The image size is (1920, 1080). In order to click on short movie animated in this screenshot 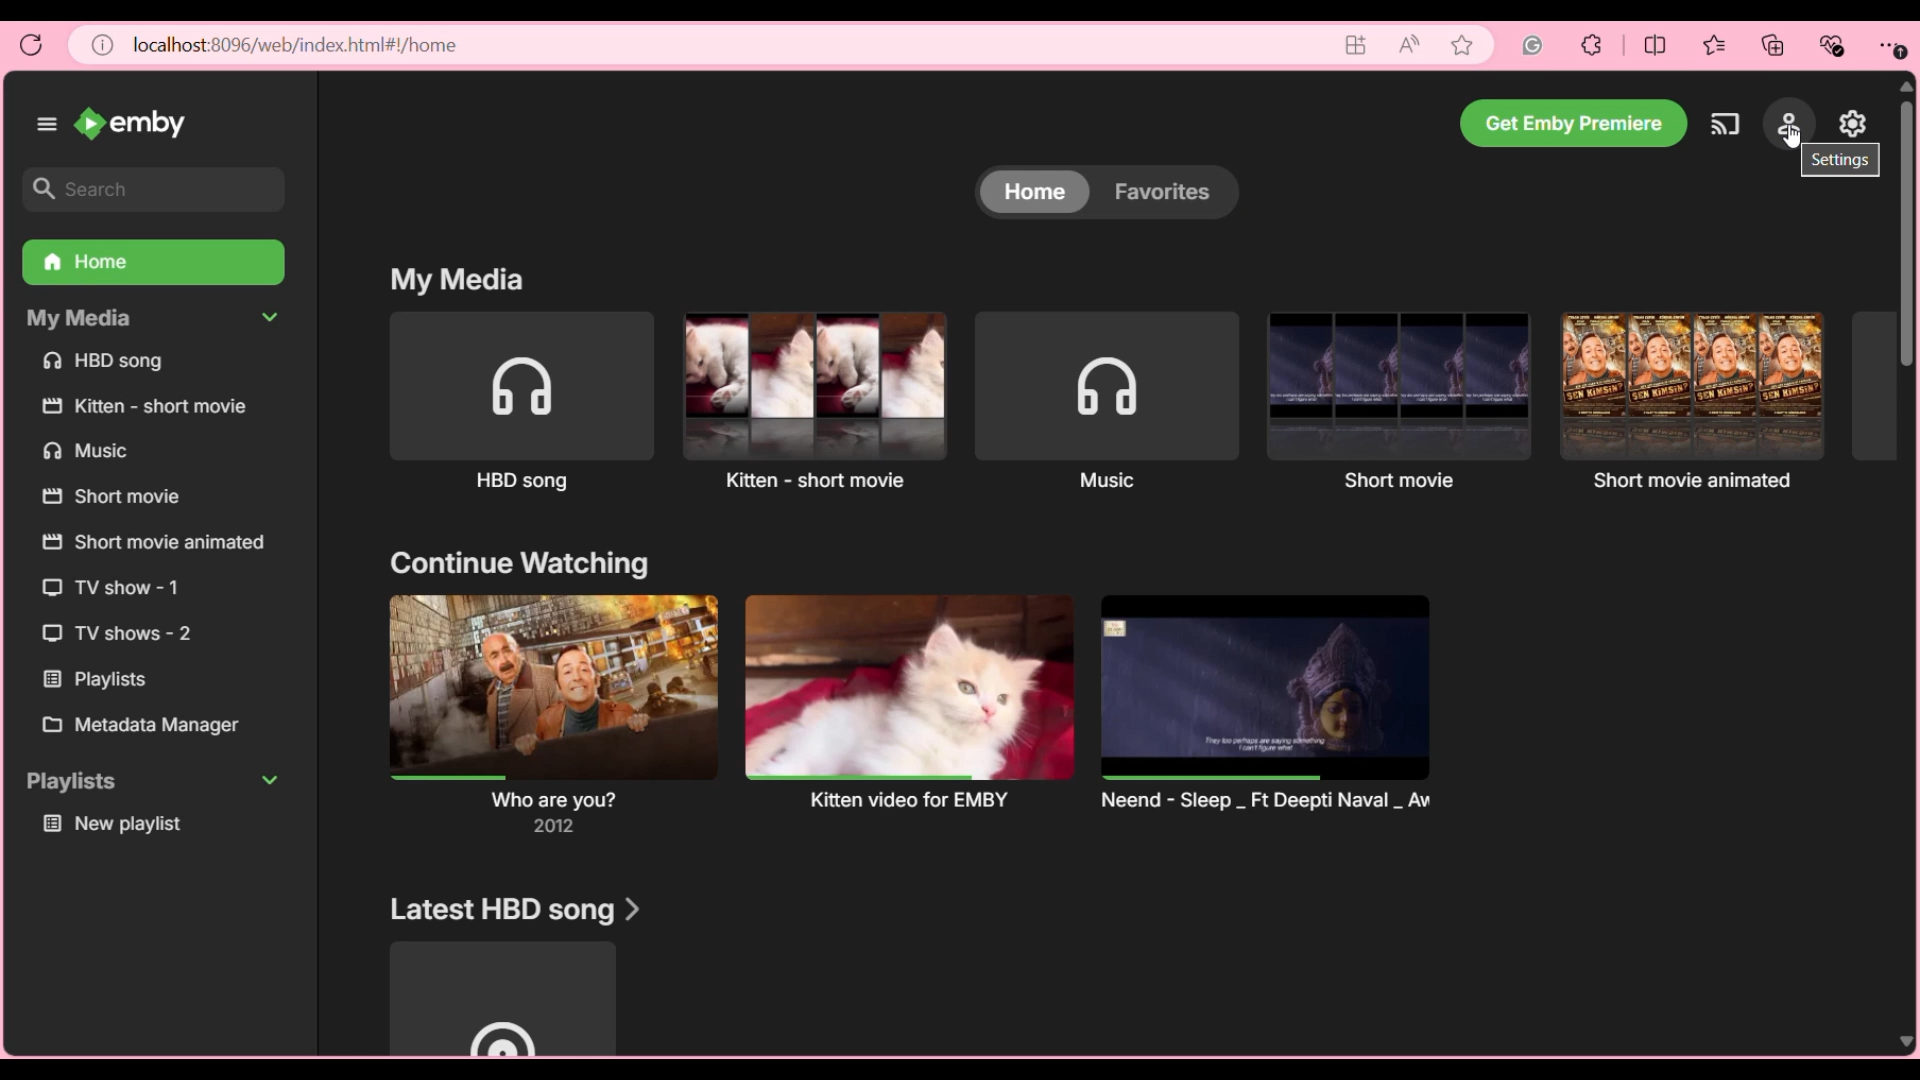, I will do `click(1695, 402)`.